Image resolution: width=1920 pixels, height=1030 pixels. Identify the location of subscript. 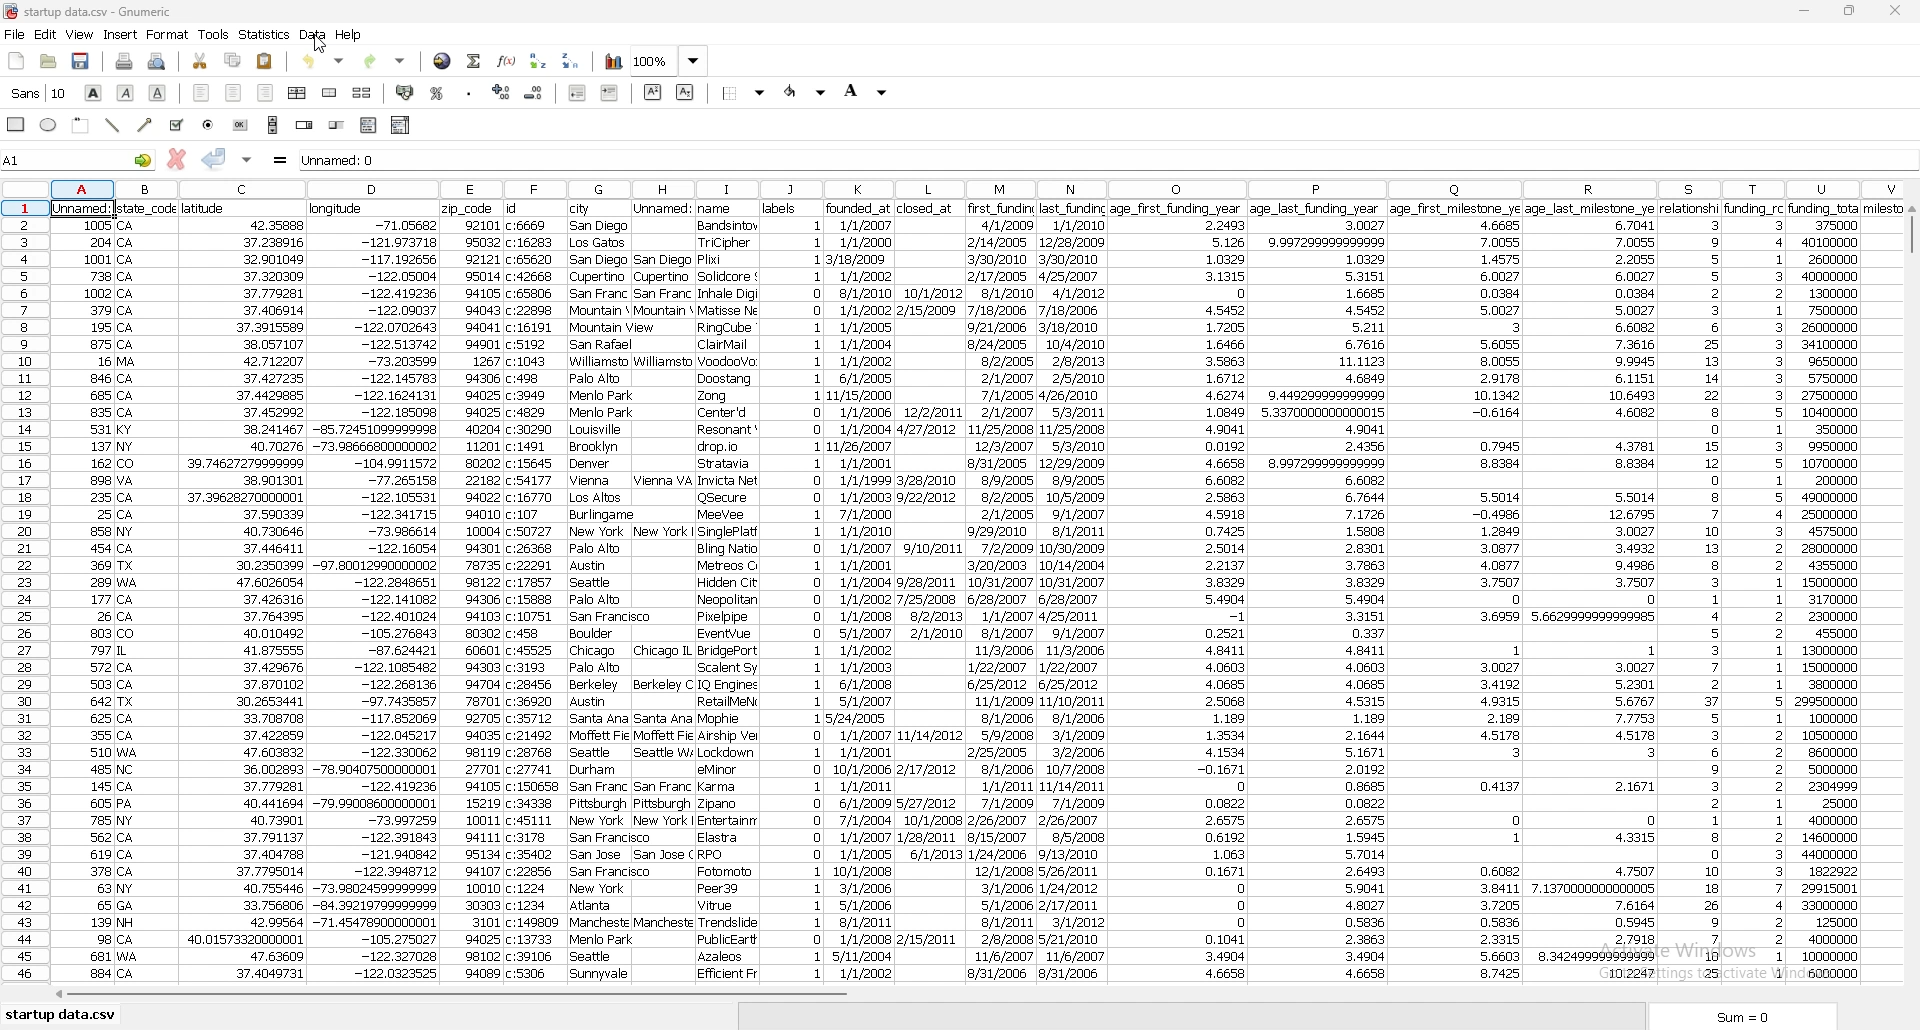
(685, 92).